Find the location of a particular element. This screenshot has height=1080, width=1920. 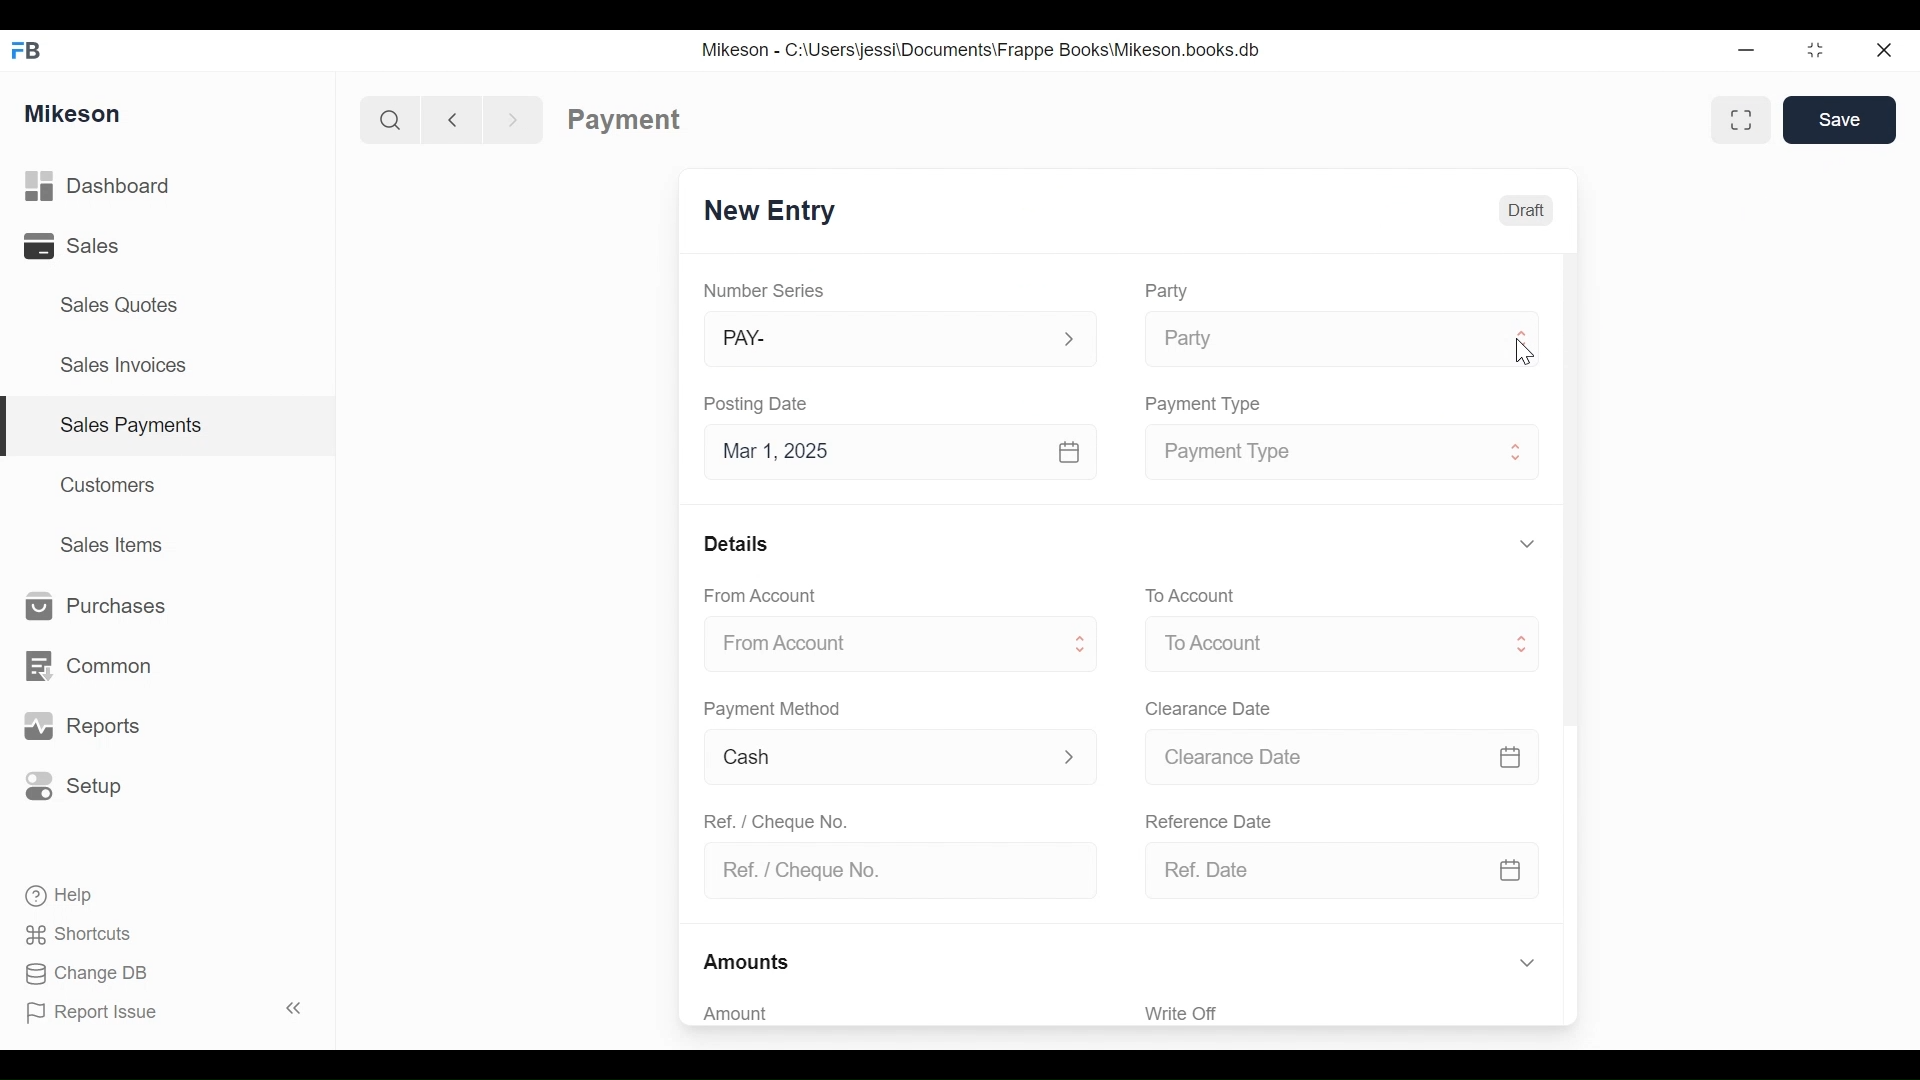

Sales Invoices is located at coordinates (116, 367).